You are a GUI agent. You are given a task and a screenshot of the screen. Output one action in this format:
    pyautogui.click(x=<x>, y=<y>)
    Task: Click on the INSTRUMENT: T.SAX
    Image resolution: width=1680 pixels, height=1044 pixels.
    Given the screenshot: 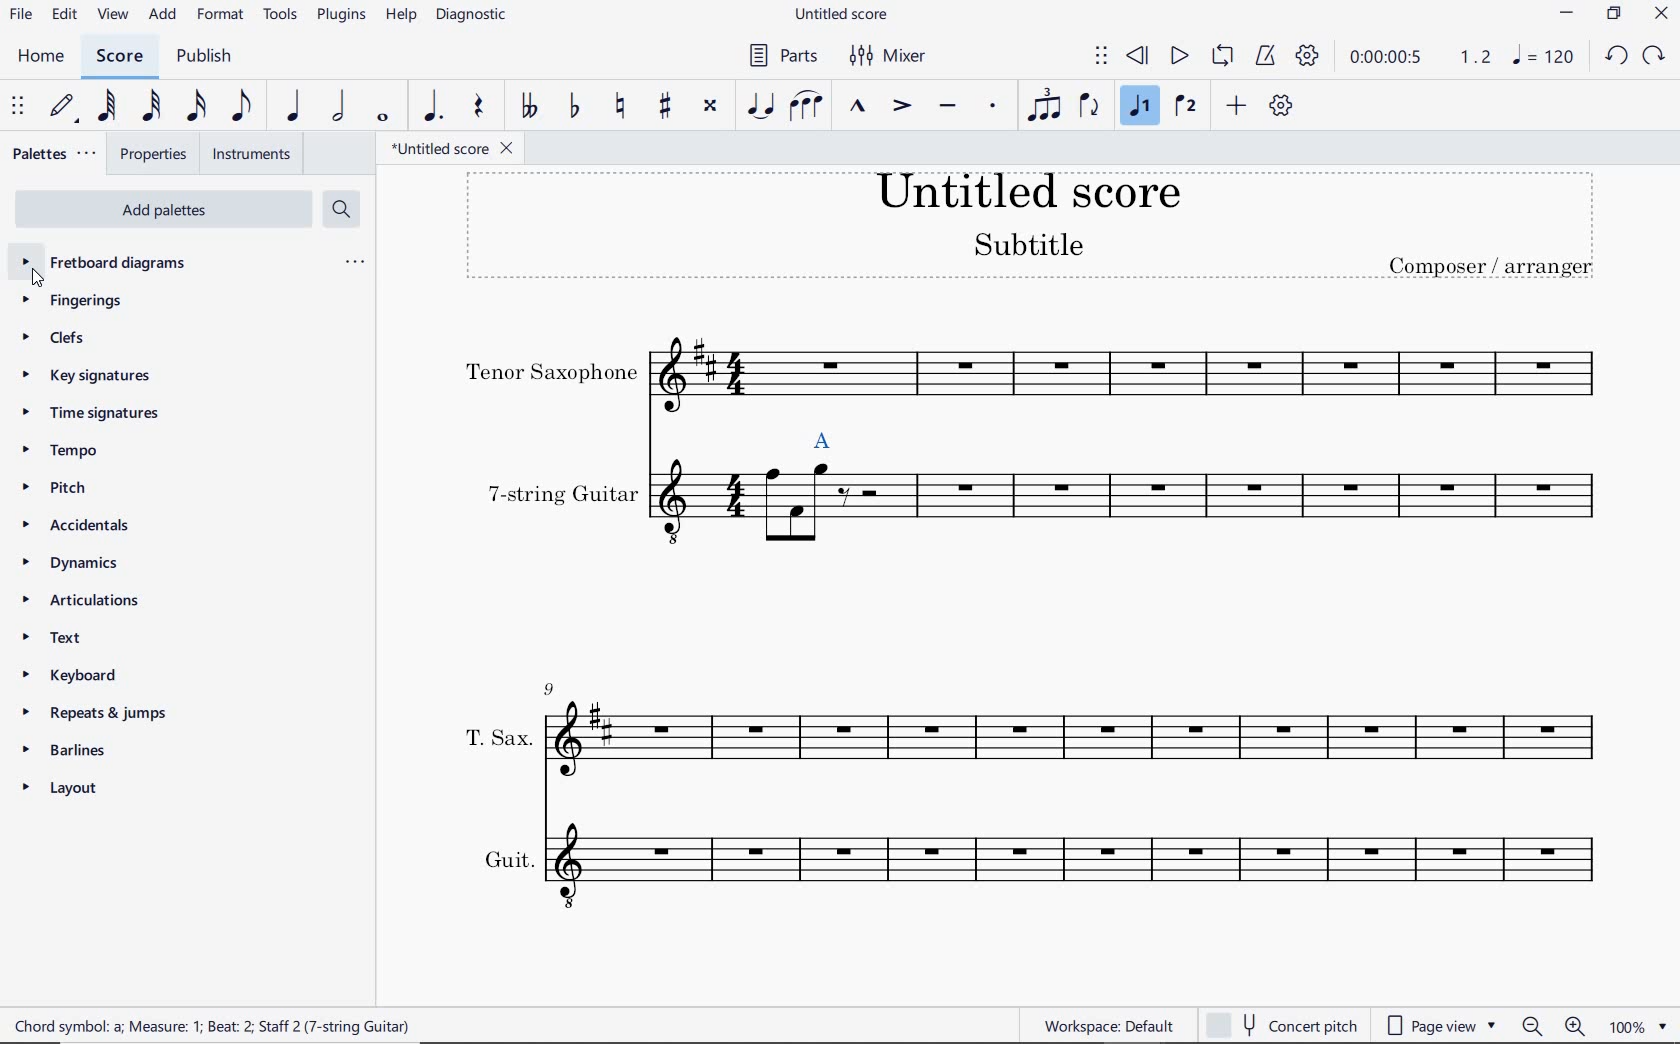 What is the action you would take?
    pyautogui.click(x=1021, y=726)
    